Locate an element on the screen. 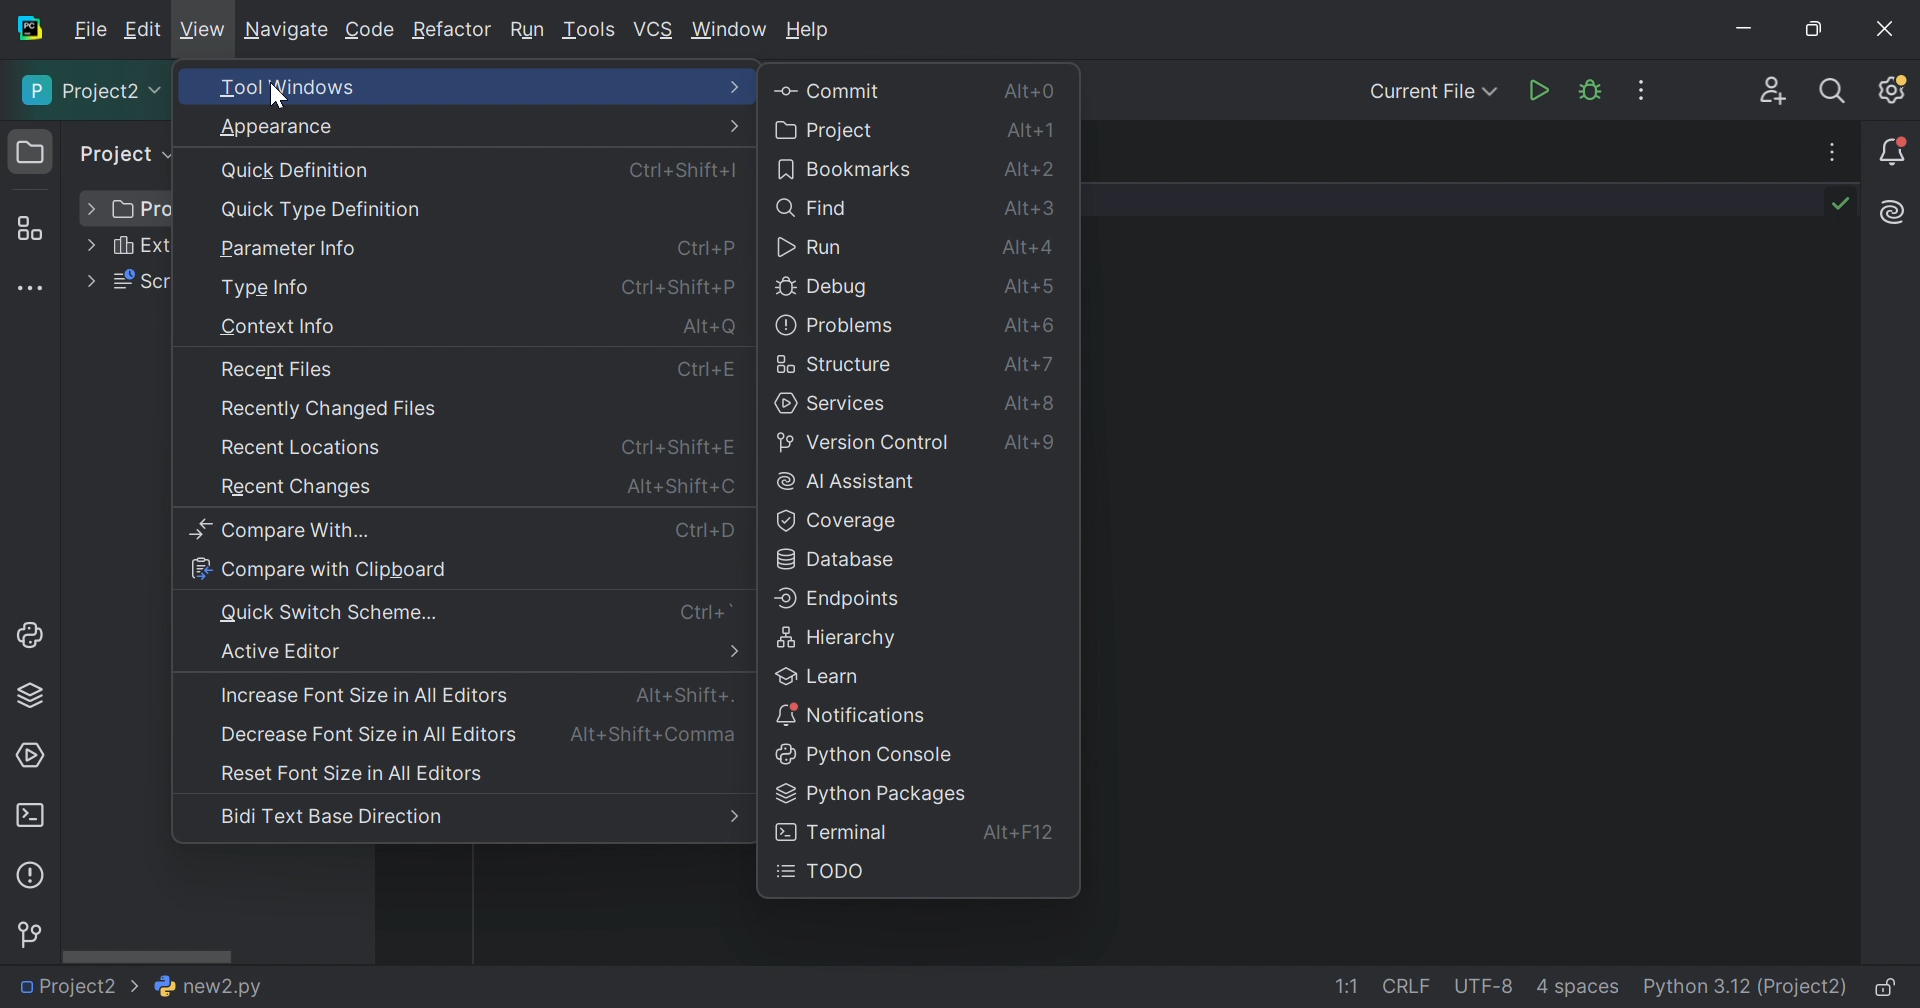 This screenshot has height=1008, width=1920. More is located at coordinates (732, 816).